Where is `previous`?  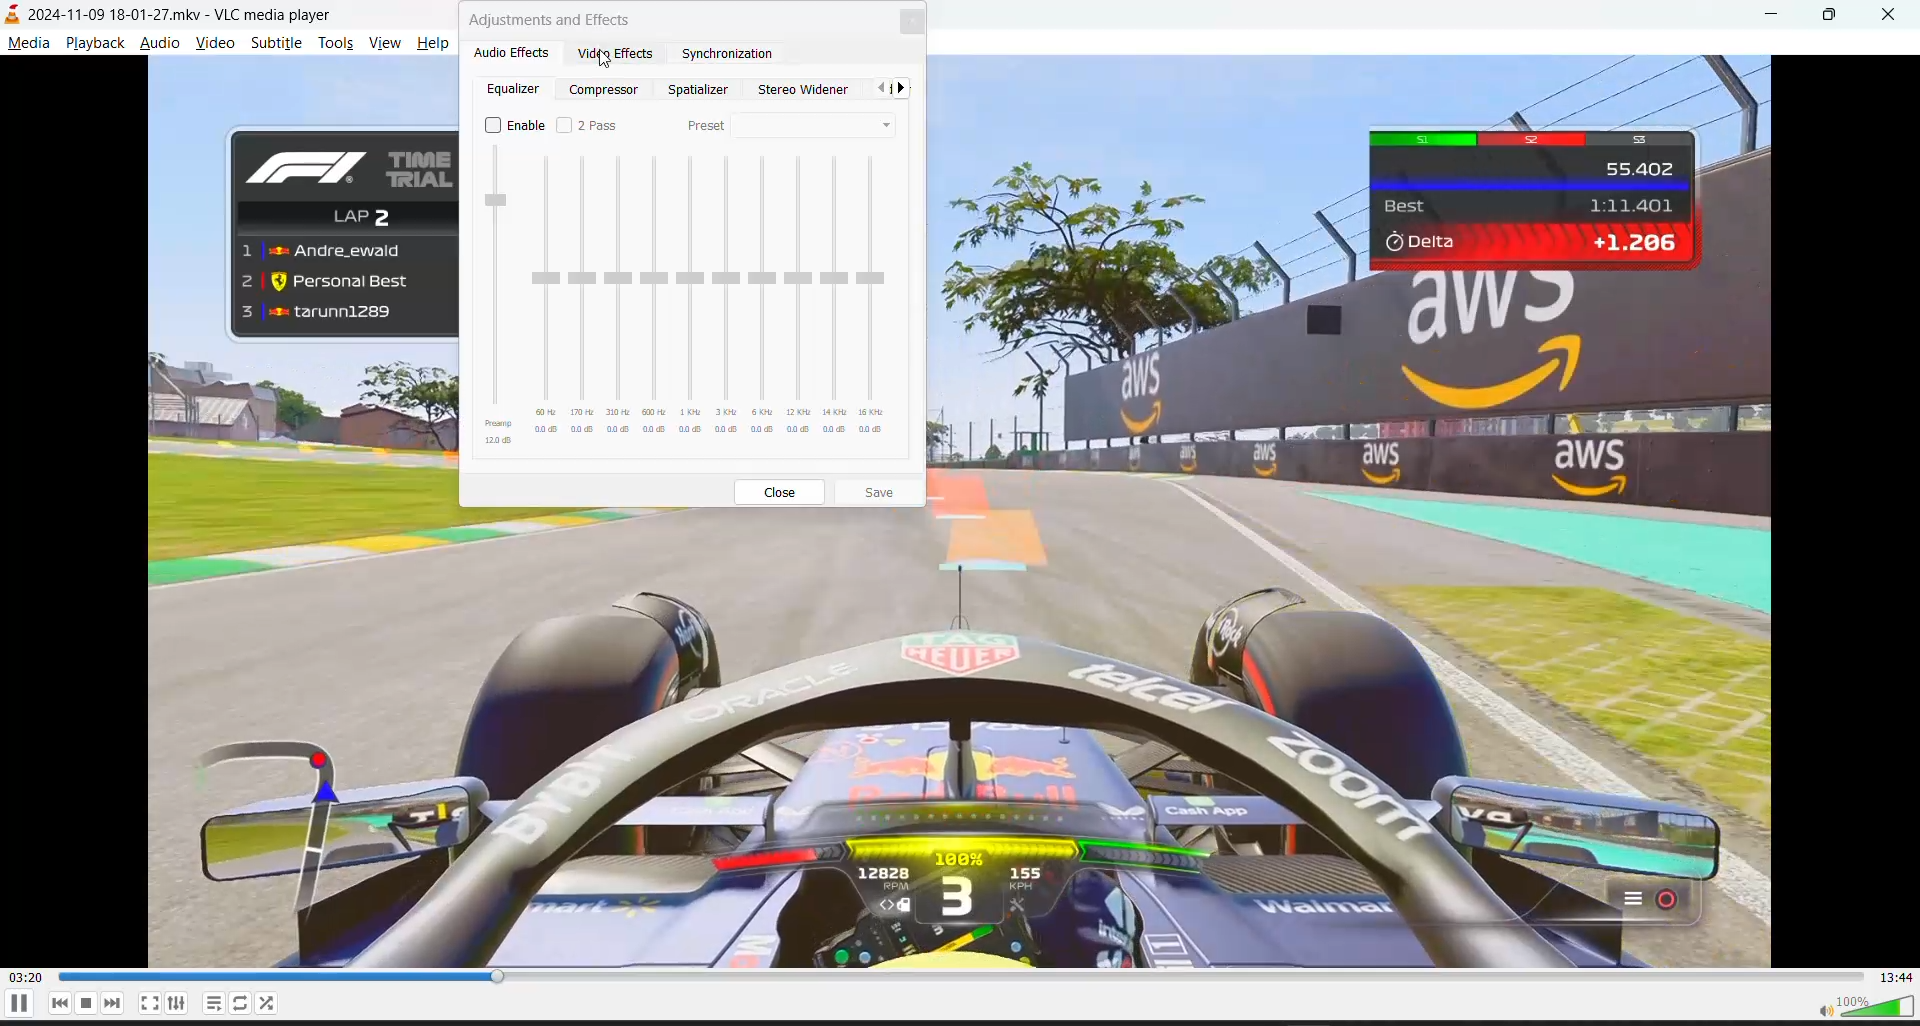 previous is located at coordinates (880, 89).